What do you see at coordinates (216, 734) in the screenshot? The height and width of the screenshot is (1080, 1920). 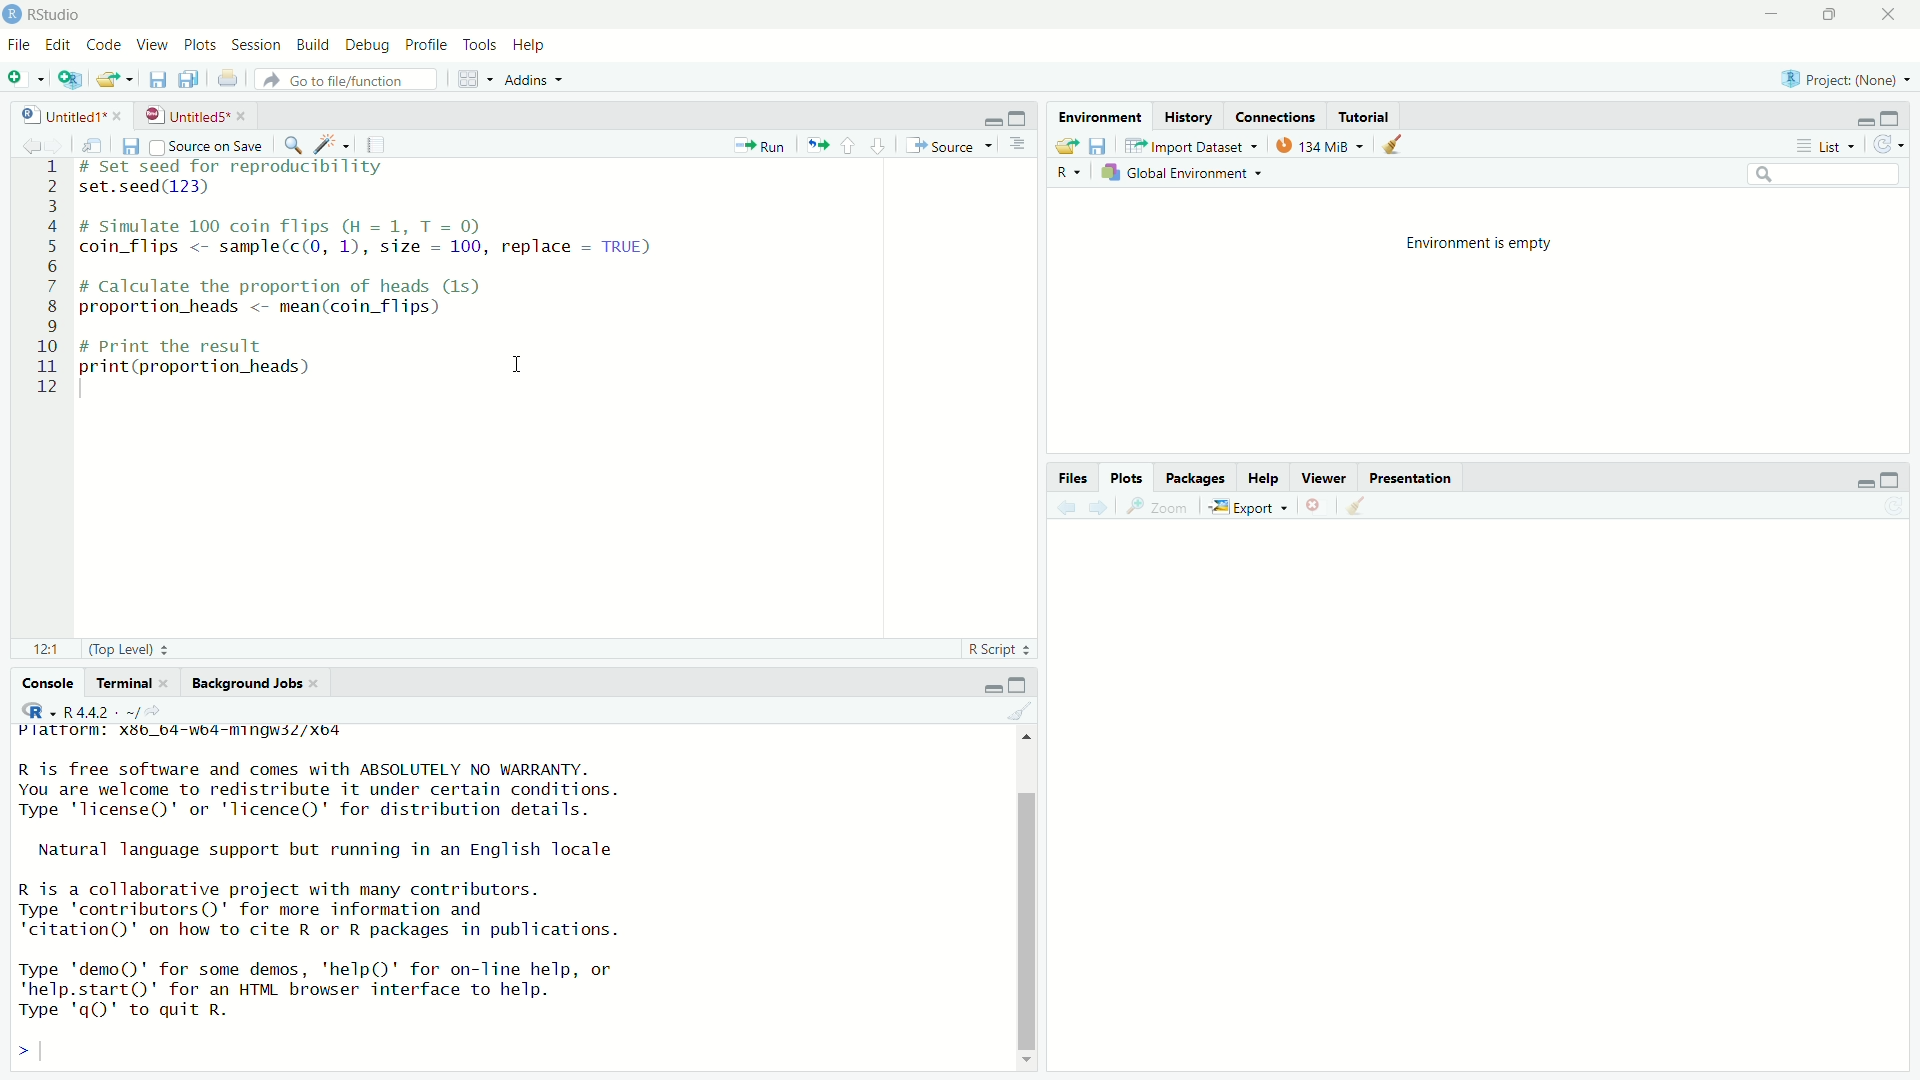 I see `platform` at bounding box center [216, 734].